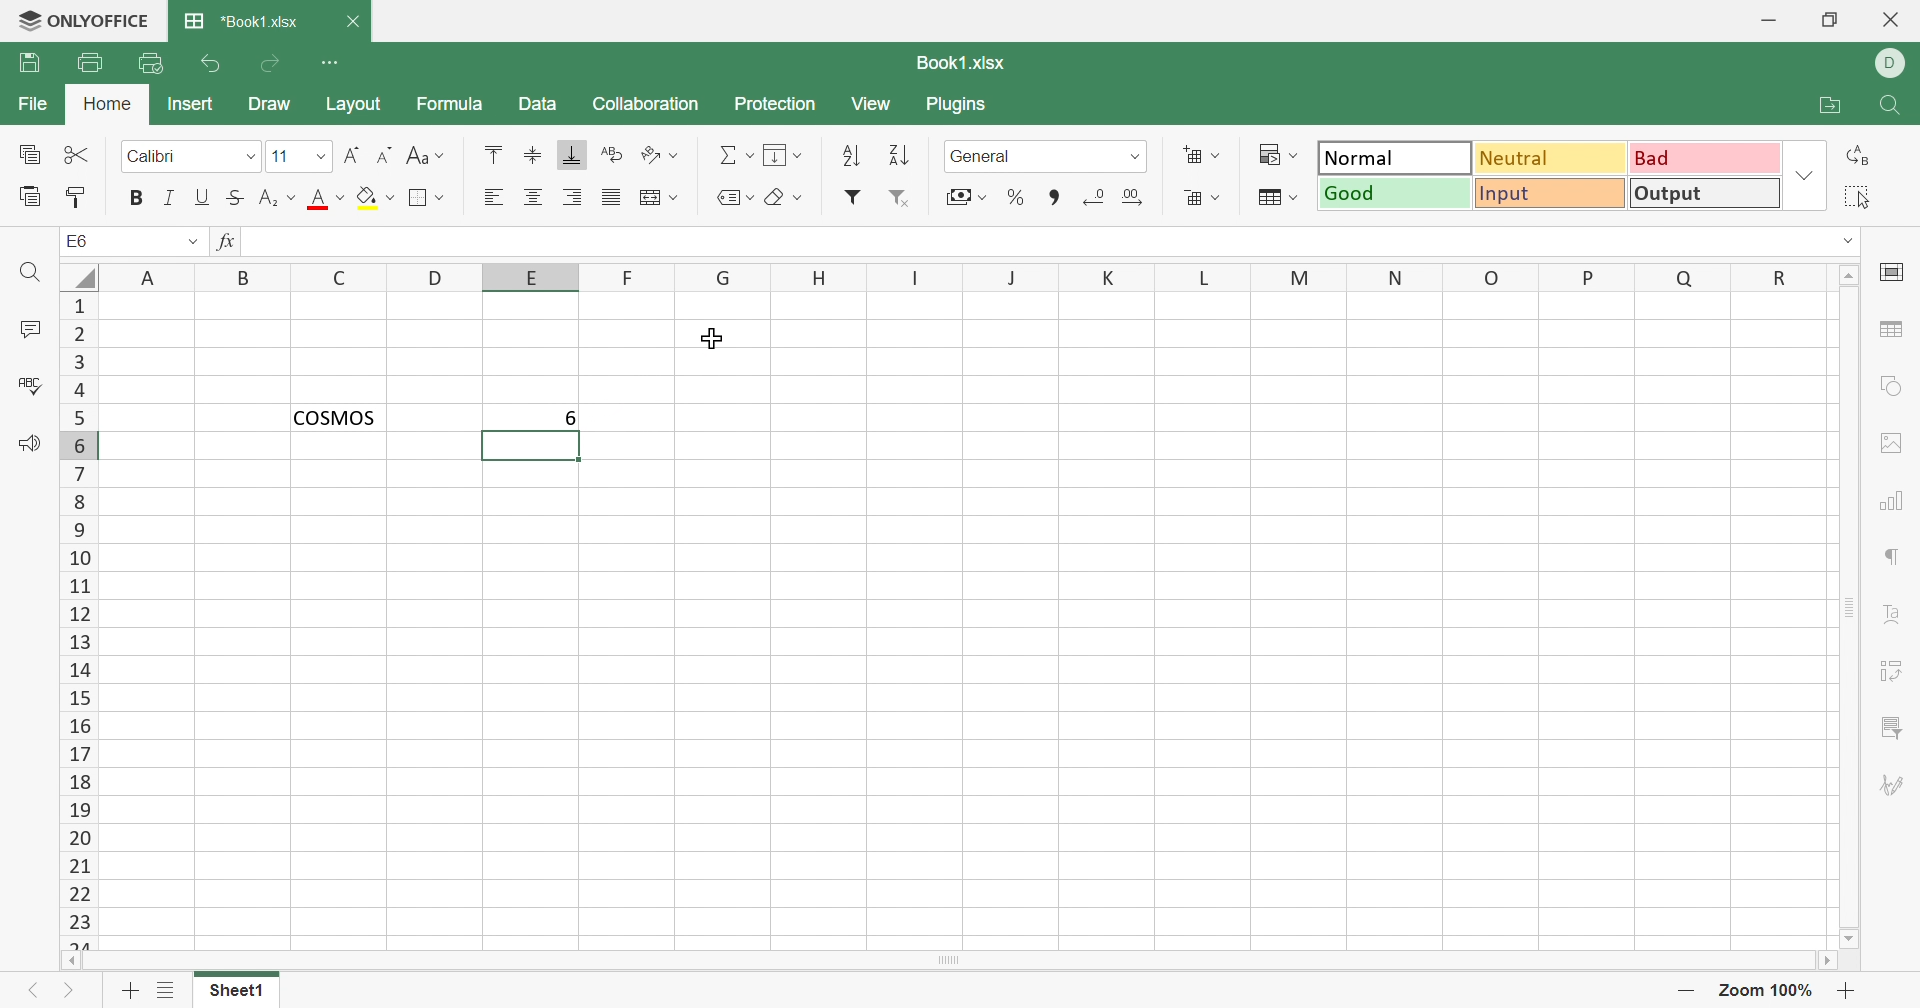 This screenshot has width=1920, height=1008. I want to click on Slicer settings, so click(1894, 730).